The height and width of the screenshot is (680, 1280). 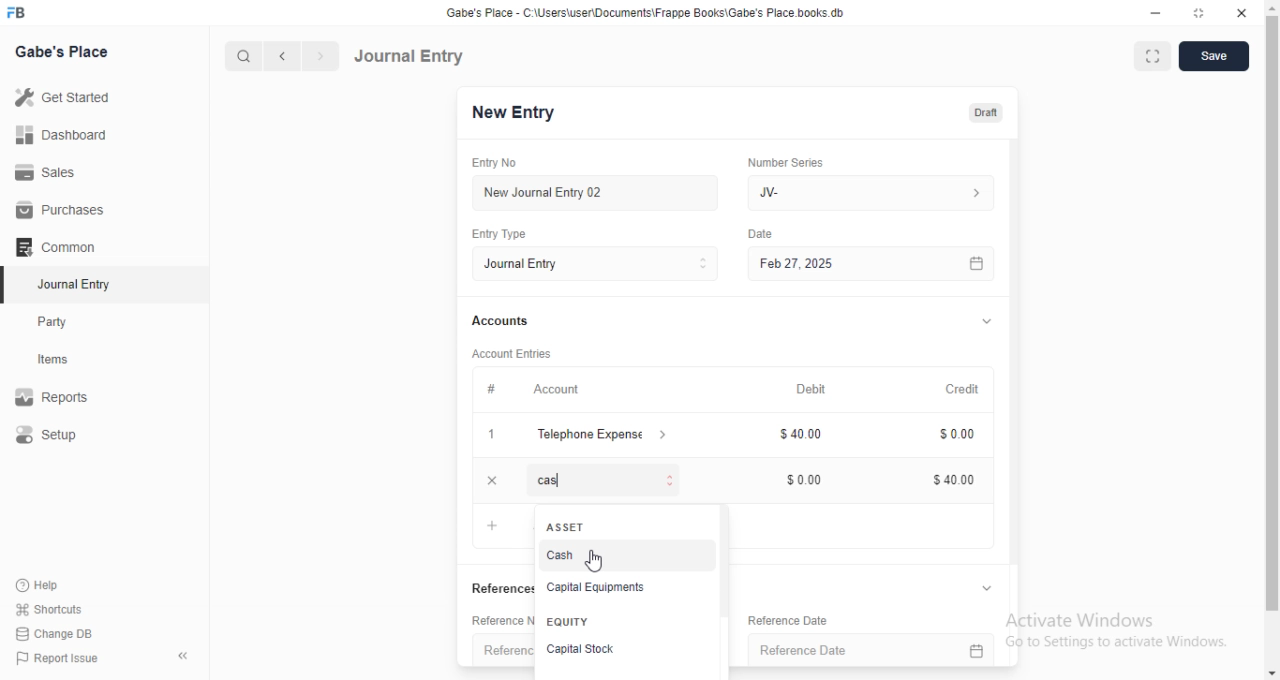 I want to click on Reference Number, so click(x=476, y=623).